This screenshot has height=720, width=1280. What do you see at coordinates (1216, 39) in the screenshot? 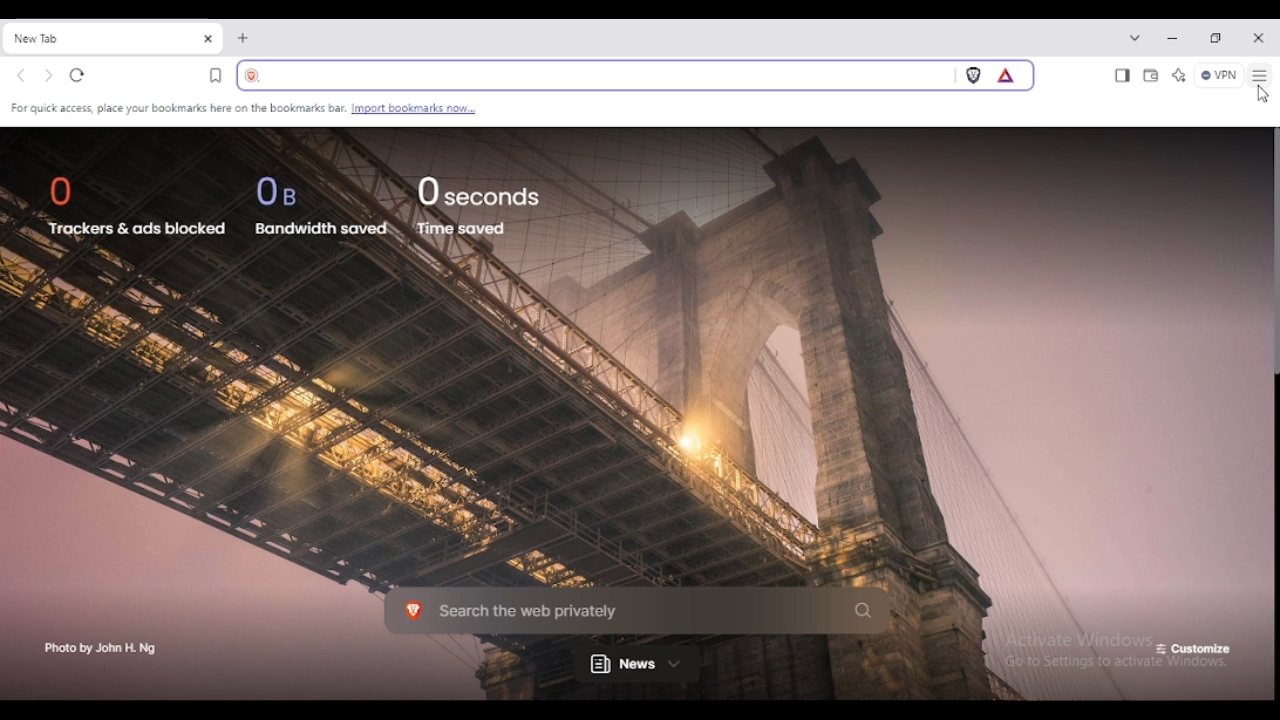
I see `maximize` at bounding box center [1216, 39].